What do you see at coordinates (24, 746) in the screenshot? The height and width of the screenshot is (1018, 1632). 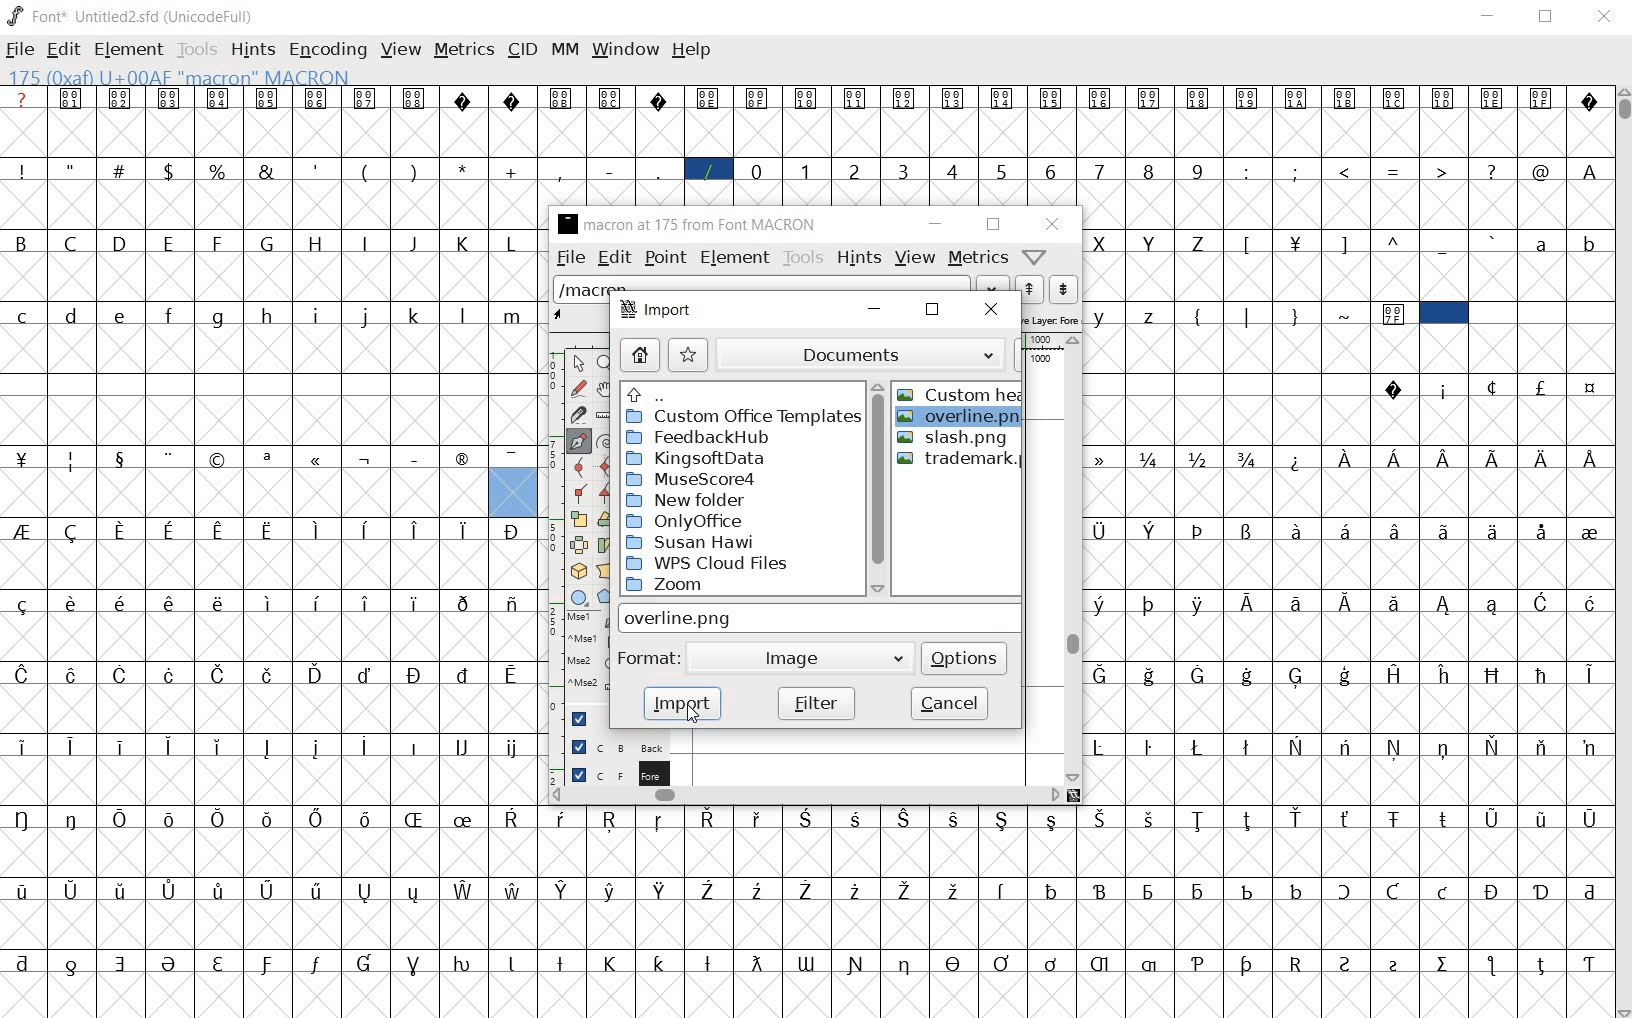 I see `Symbol` at bounding box center [24, 746].